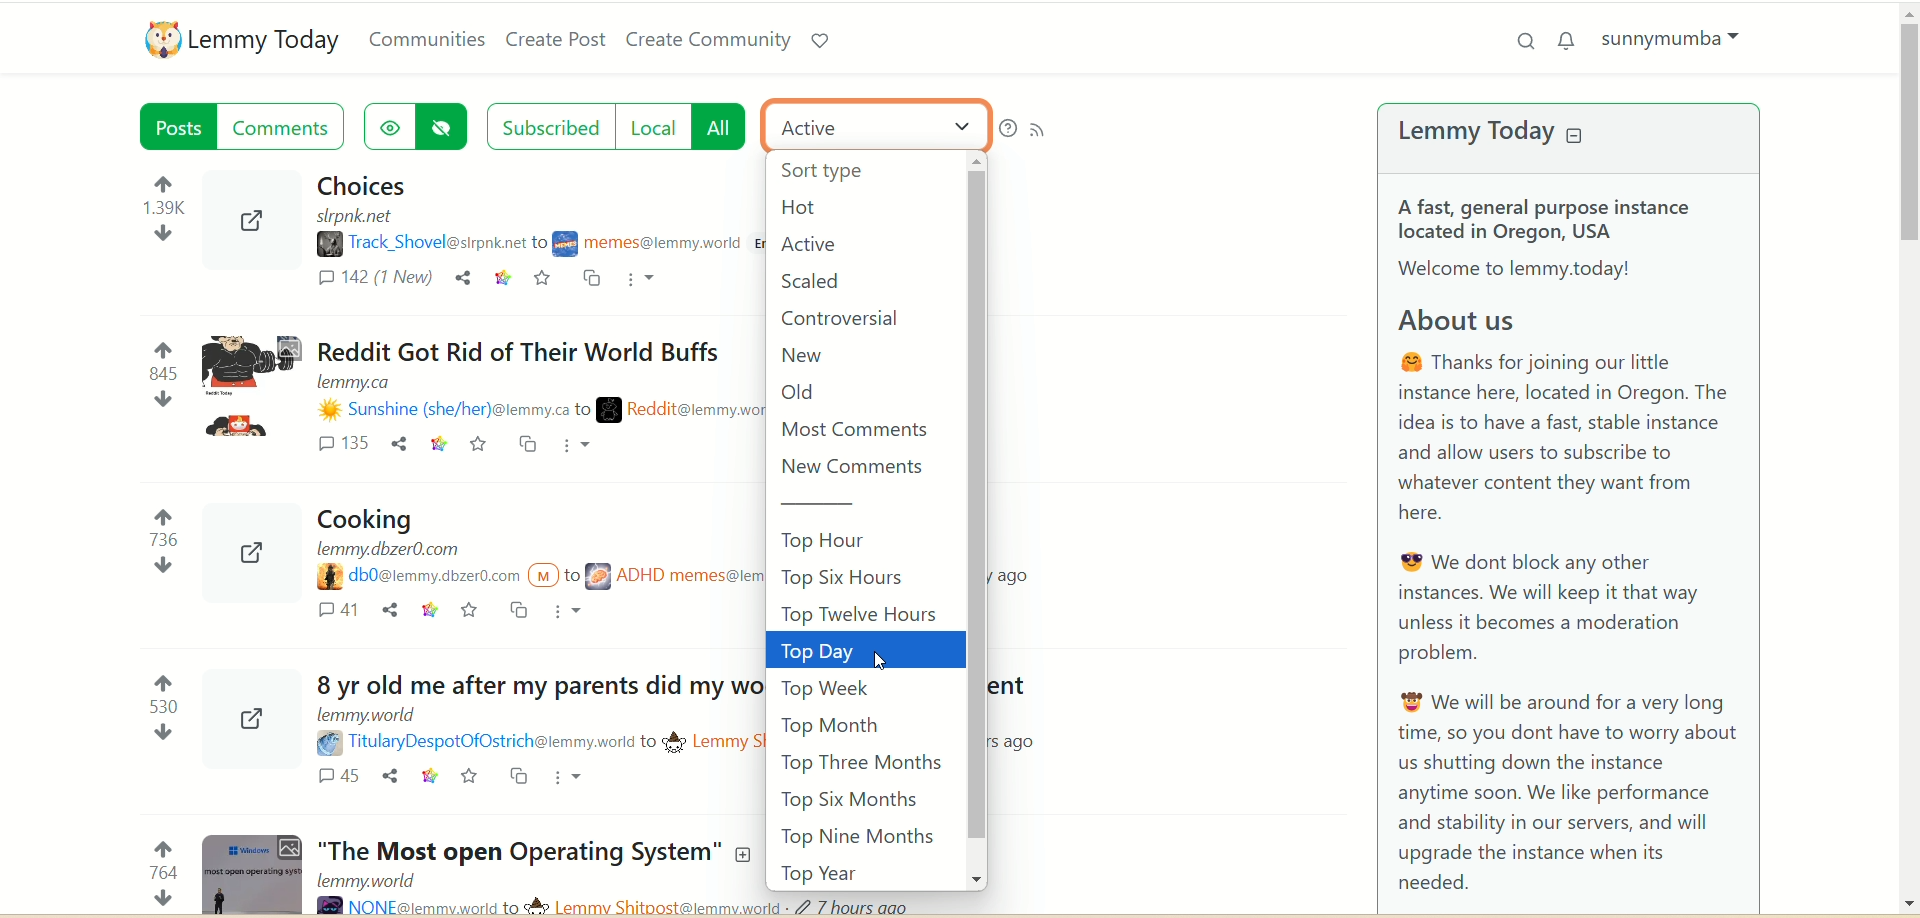  Describe the element at coordinates (1007, 129) in the screenshot. I see `help` at that location.